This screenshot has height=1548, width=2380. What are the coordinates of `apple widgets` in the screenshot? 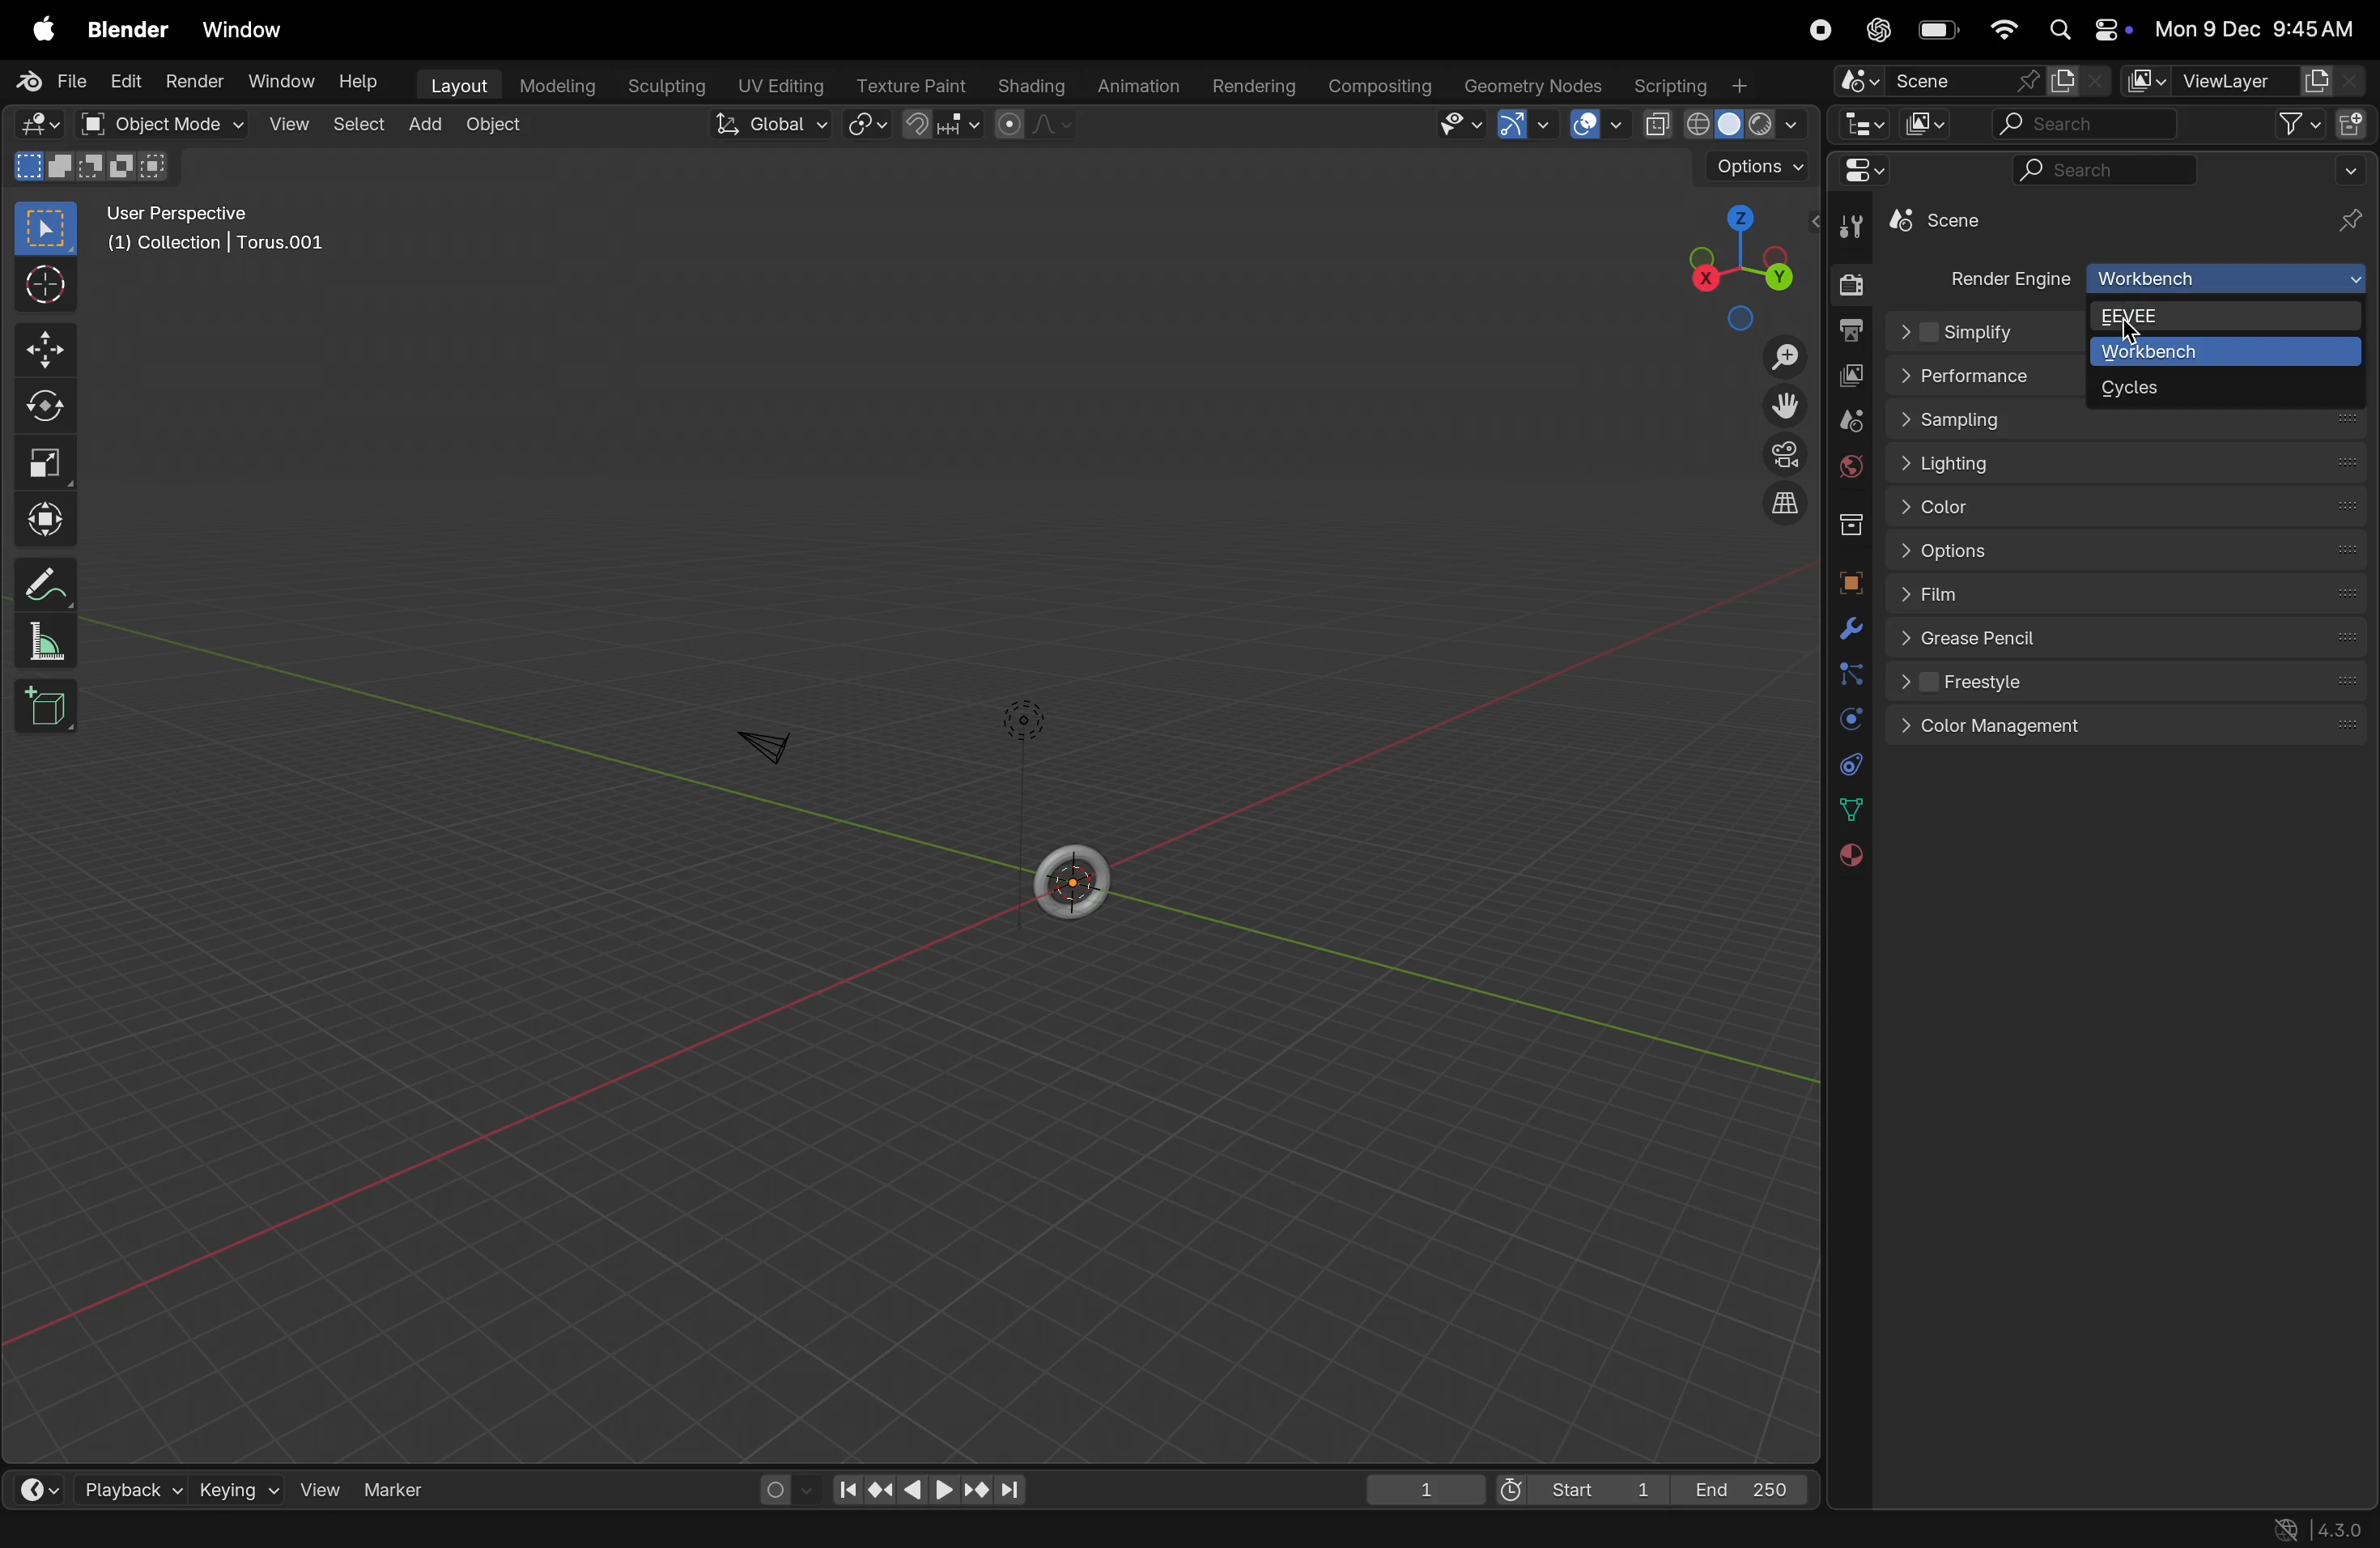 It's located at (2089, 27).